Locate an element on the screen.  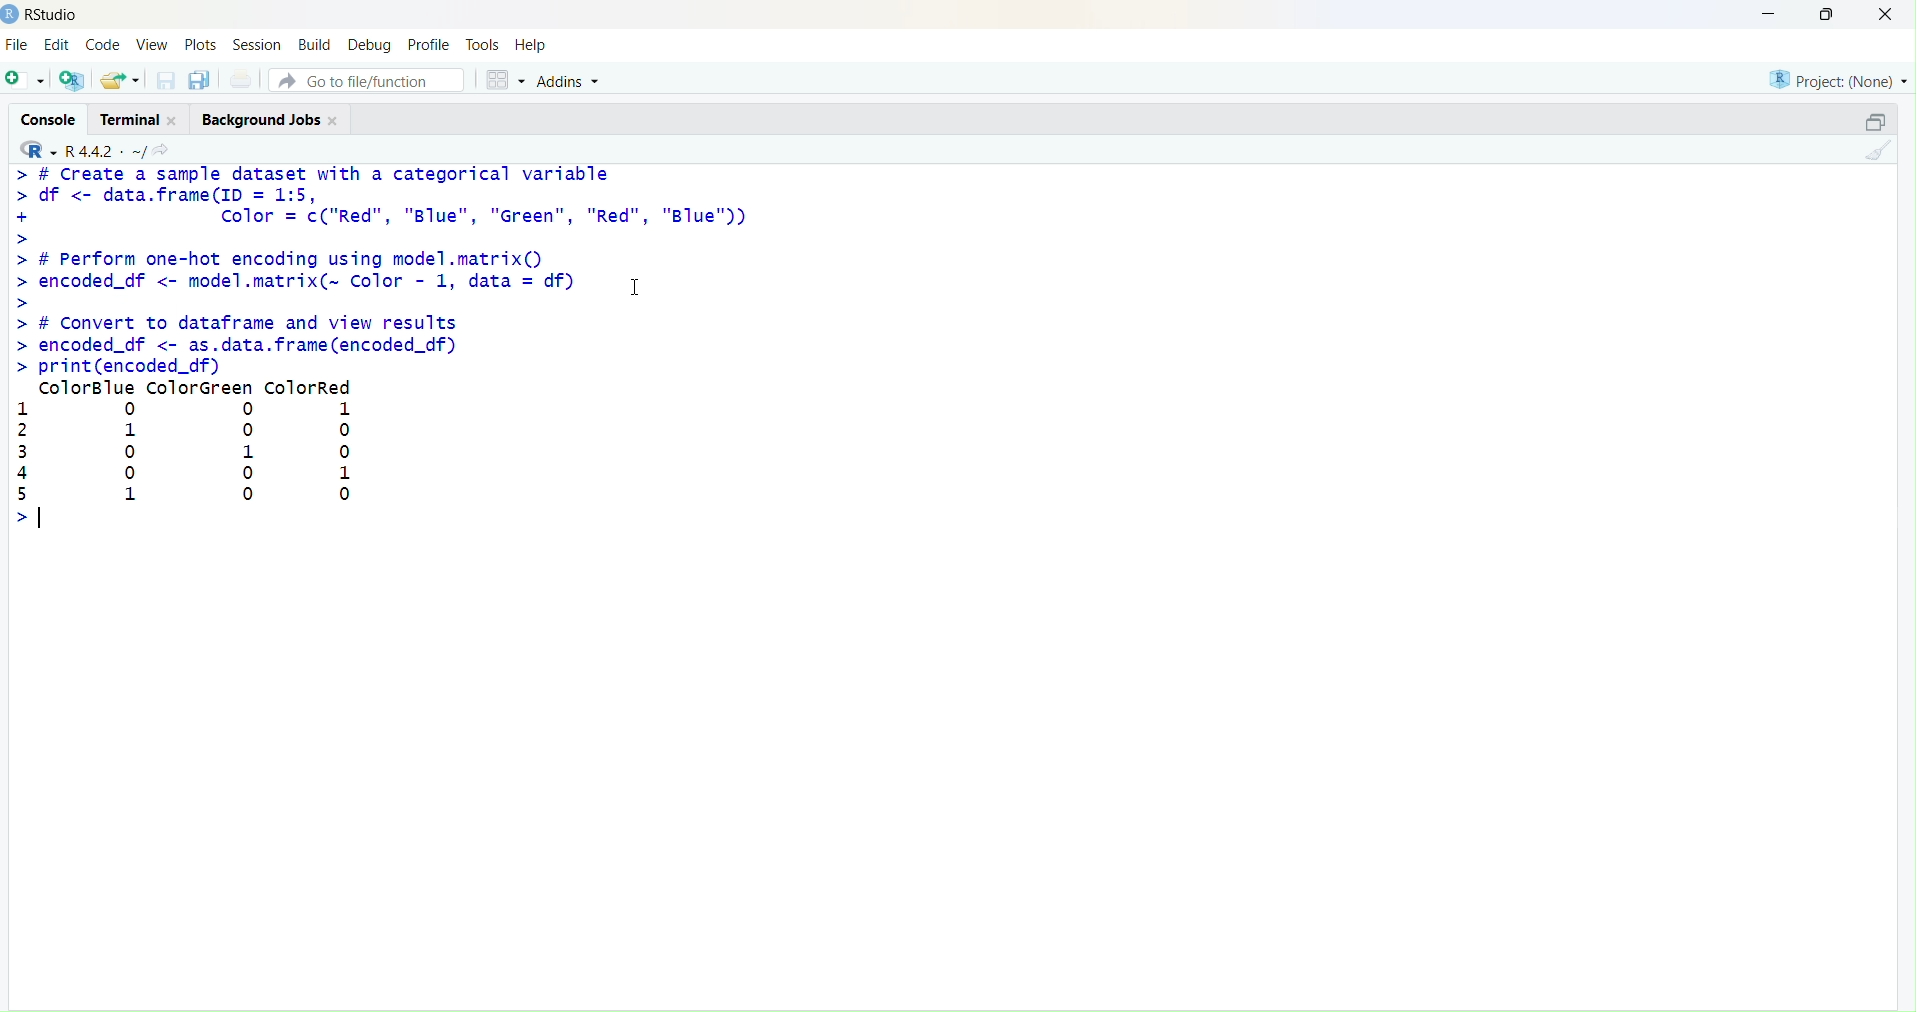
close is located at coordinates (1885, 13).